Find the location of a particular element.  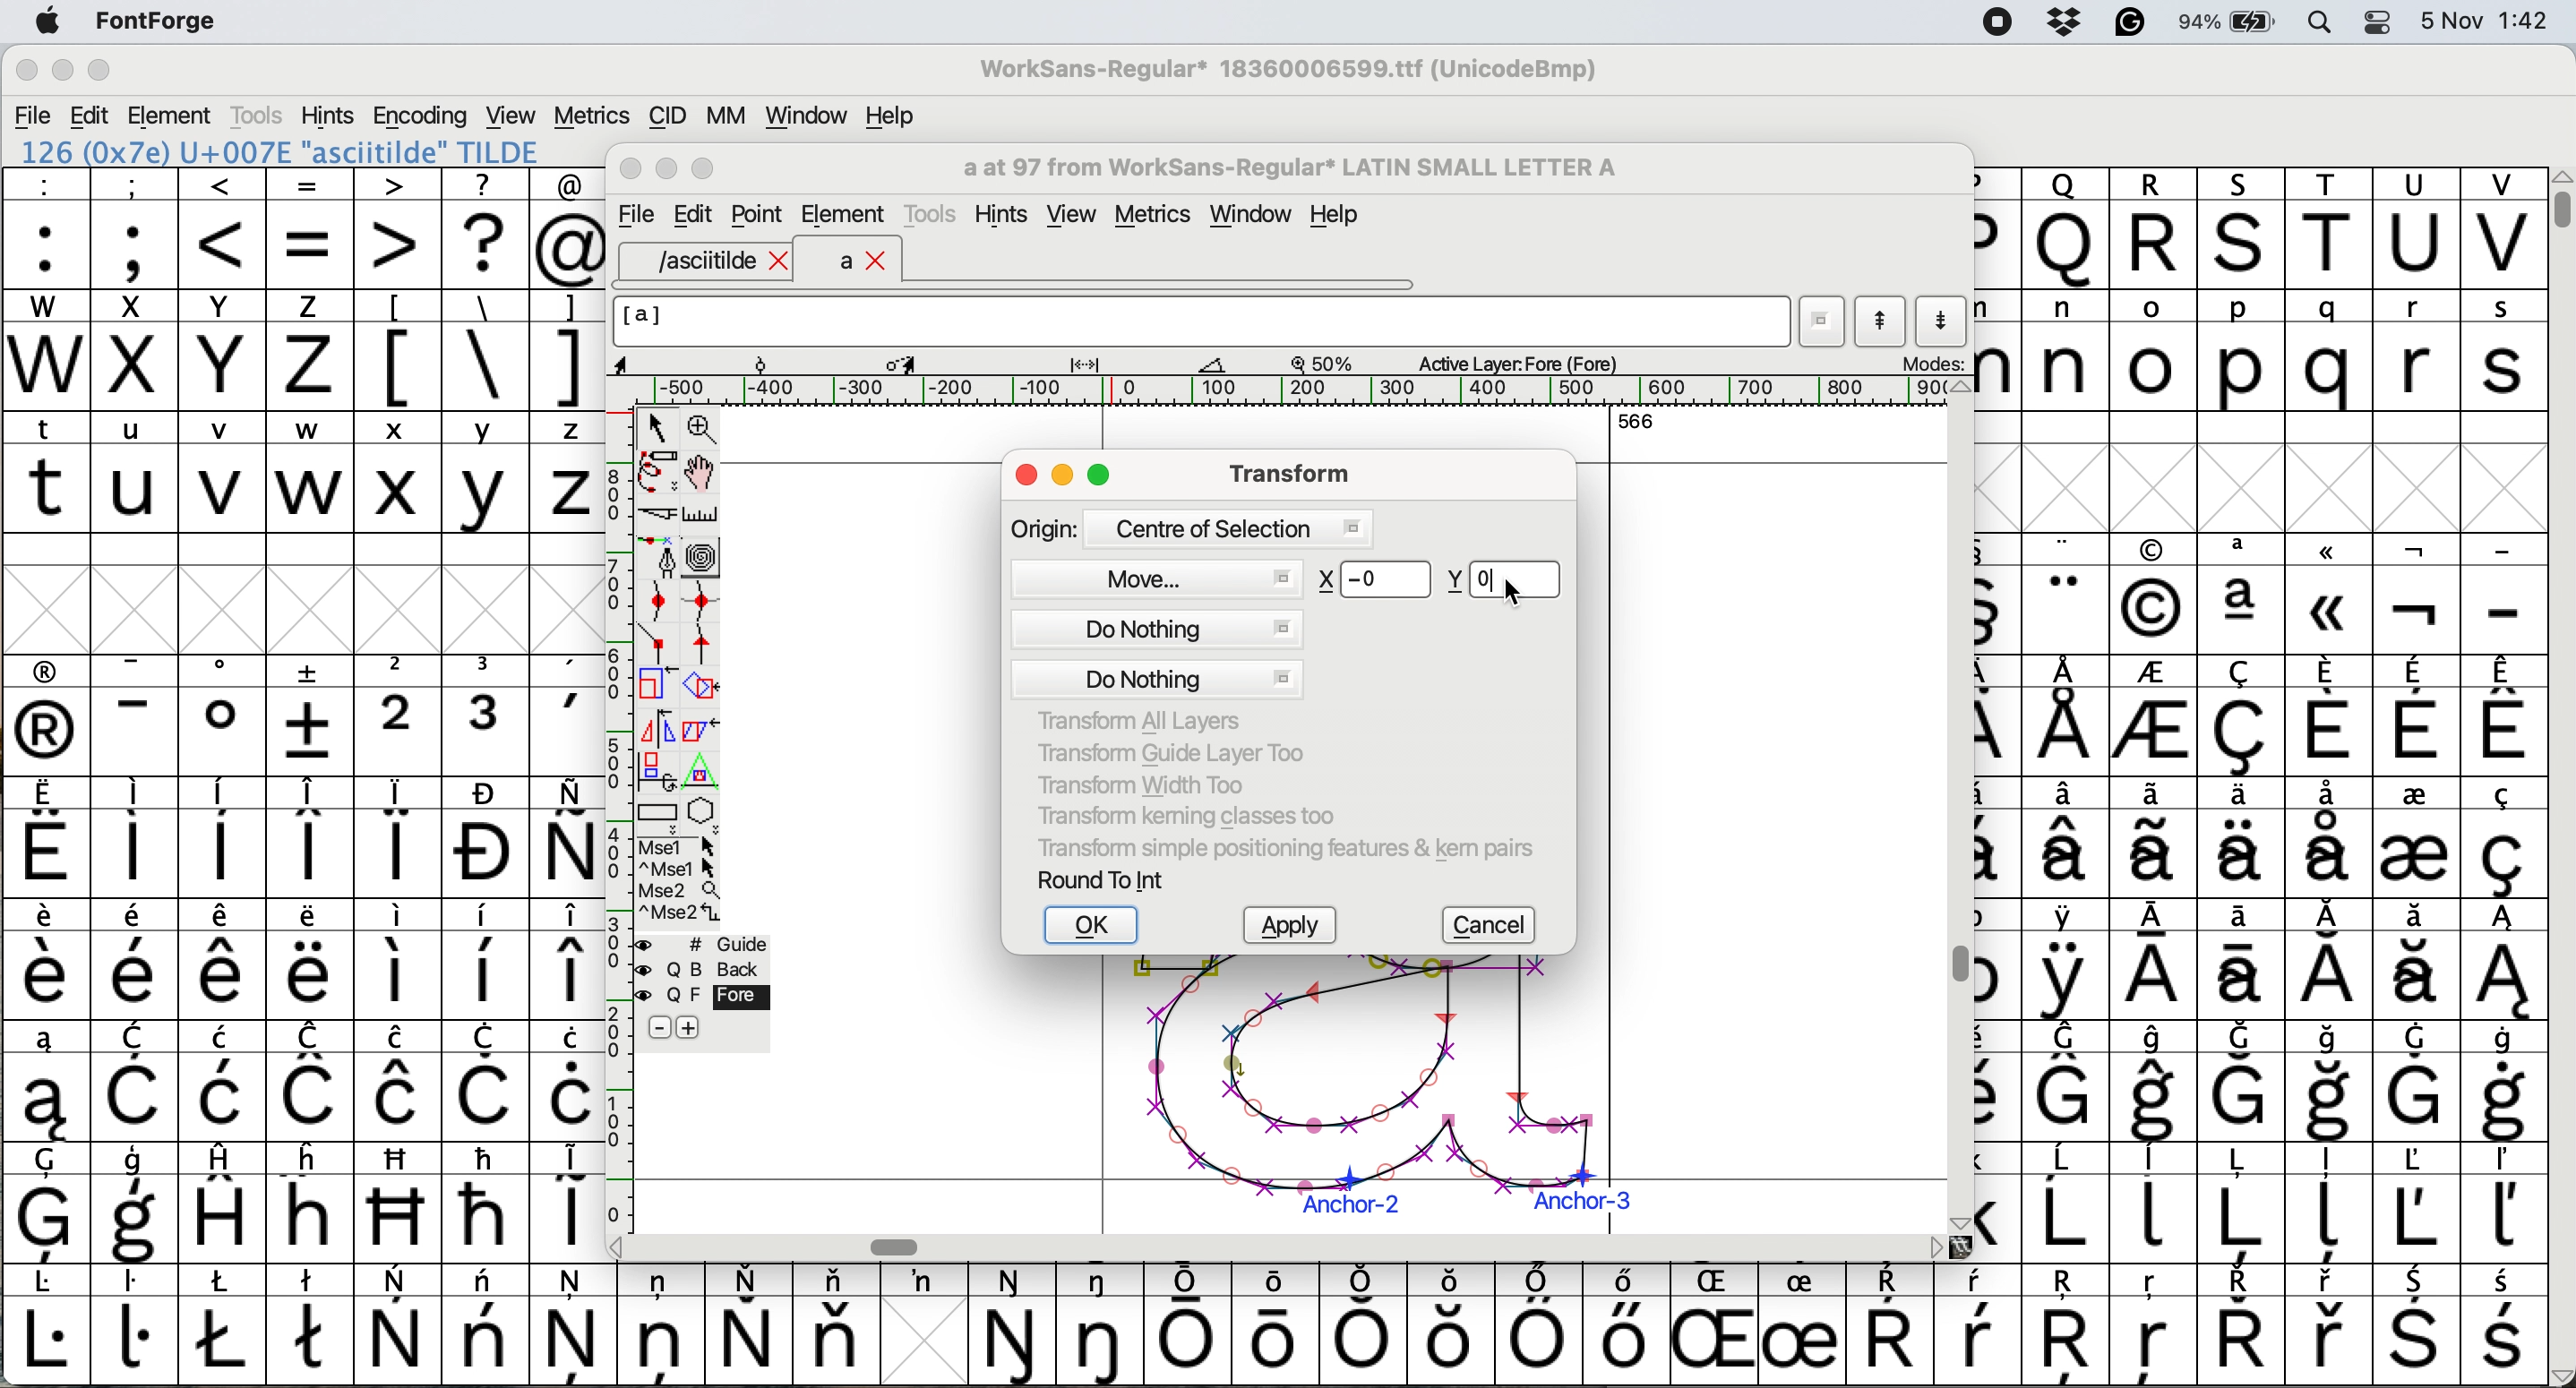

skew selection is located at coordinates (706, 733).